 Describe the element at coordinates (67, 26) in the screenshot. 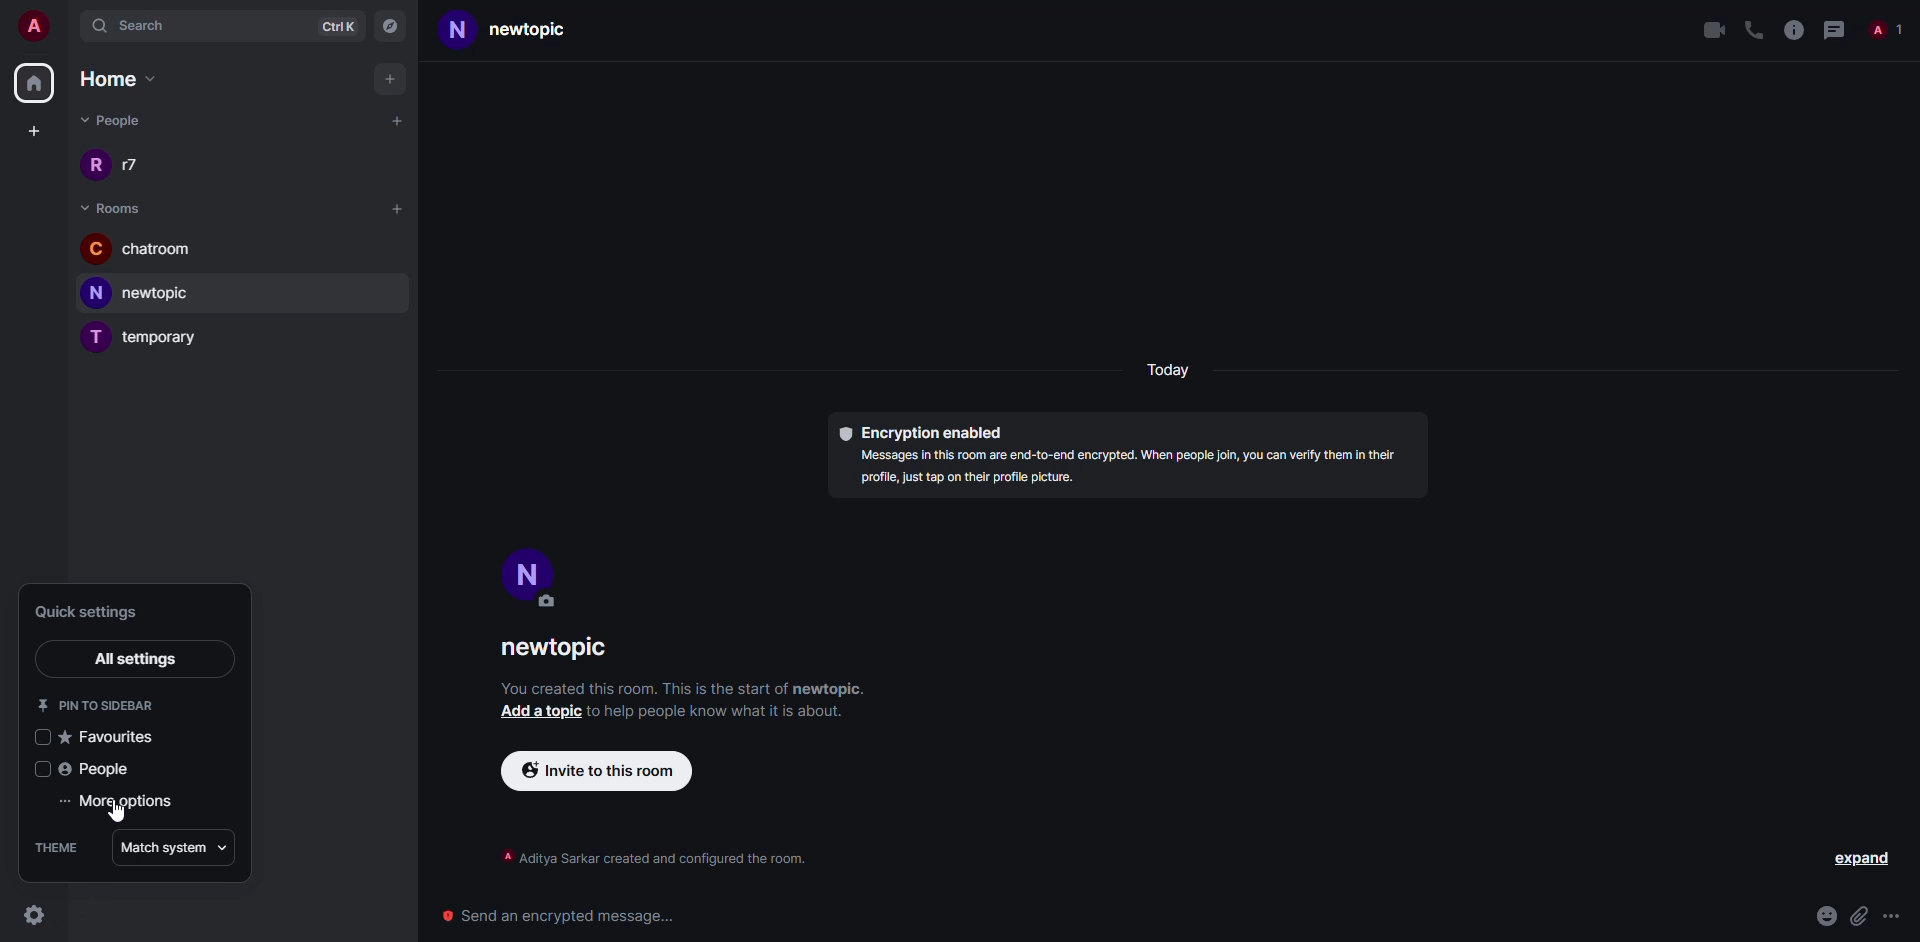

I see `expand` at that location.